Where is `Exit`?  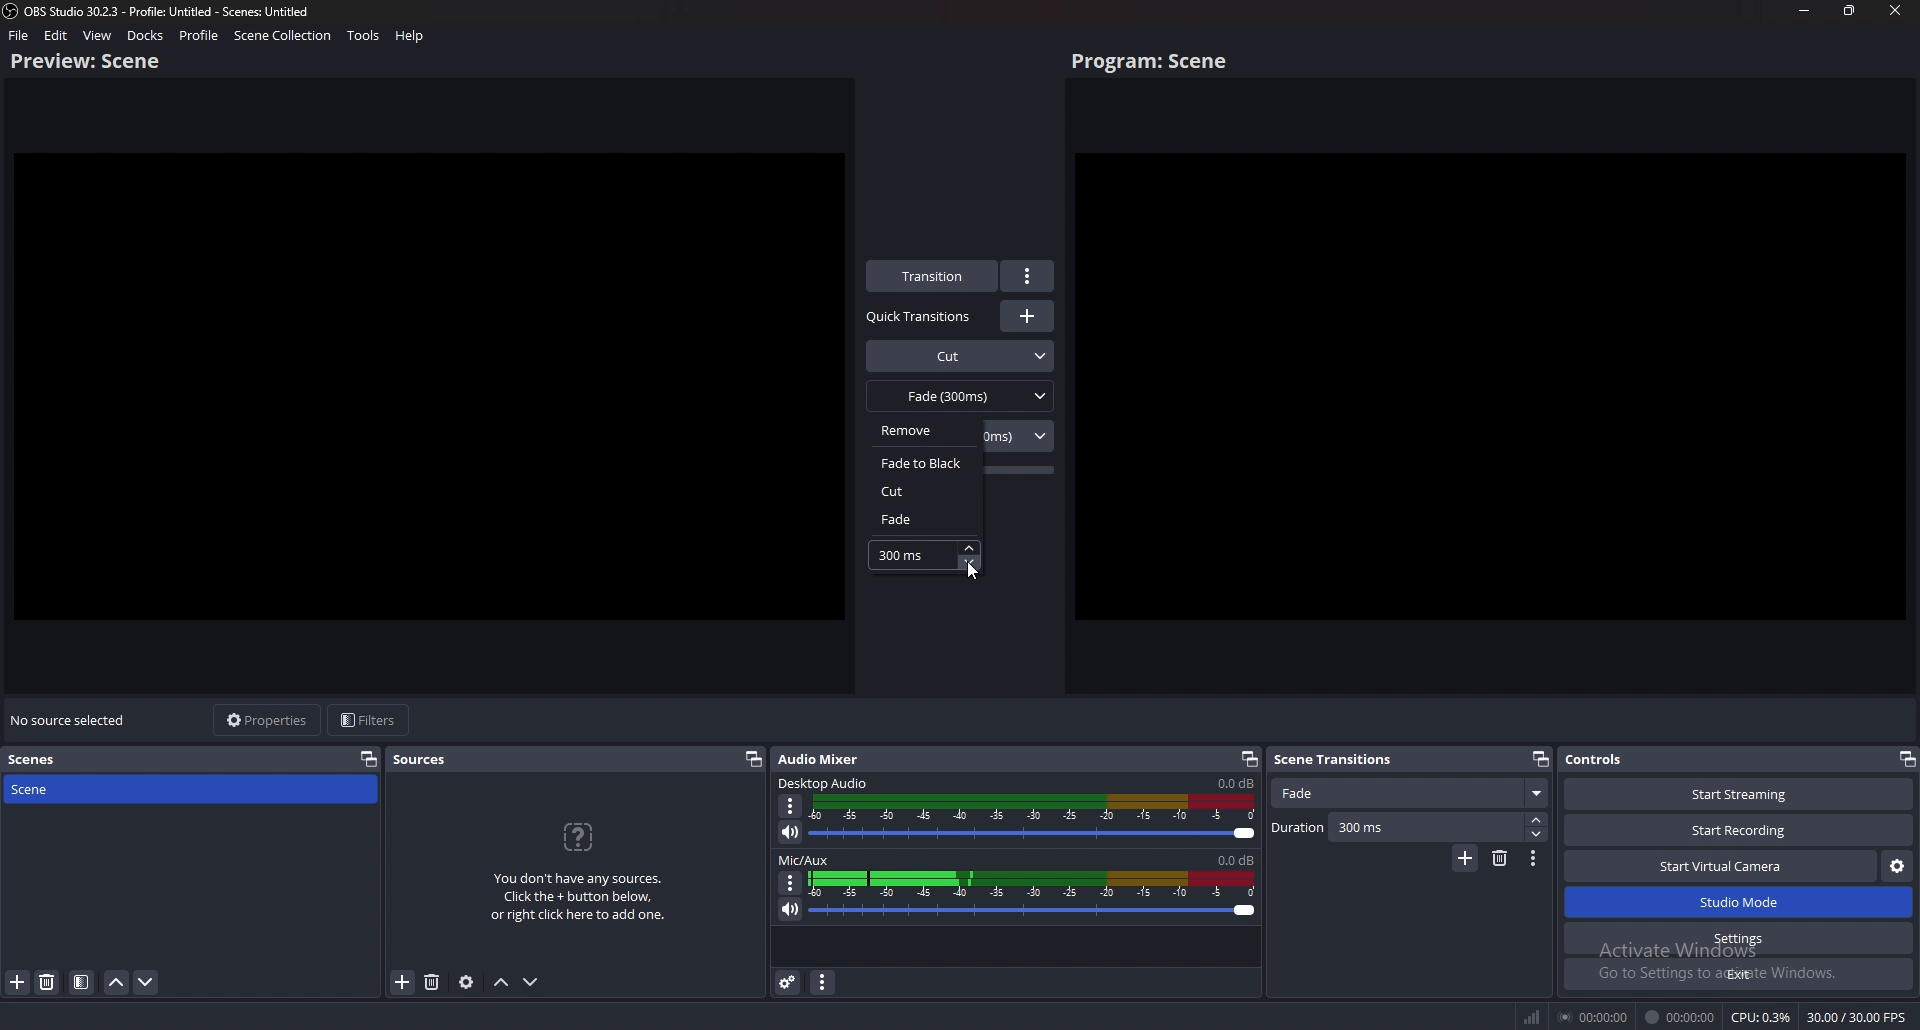
Exit is located at coordinates (1738, 974).